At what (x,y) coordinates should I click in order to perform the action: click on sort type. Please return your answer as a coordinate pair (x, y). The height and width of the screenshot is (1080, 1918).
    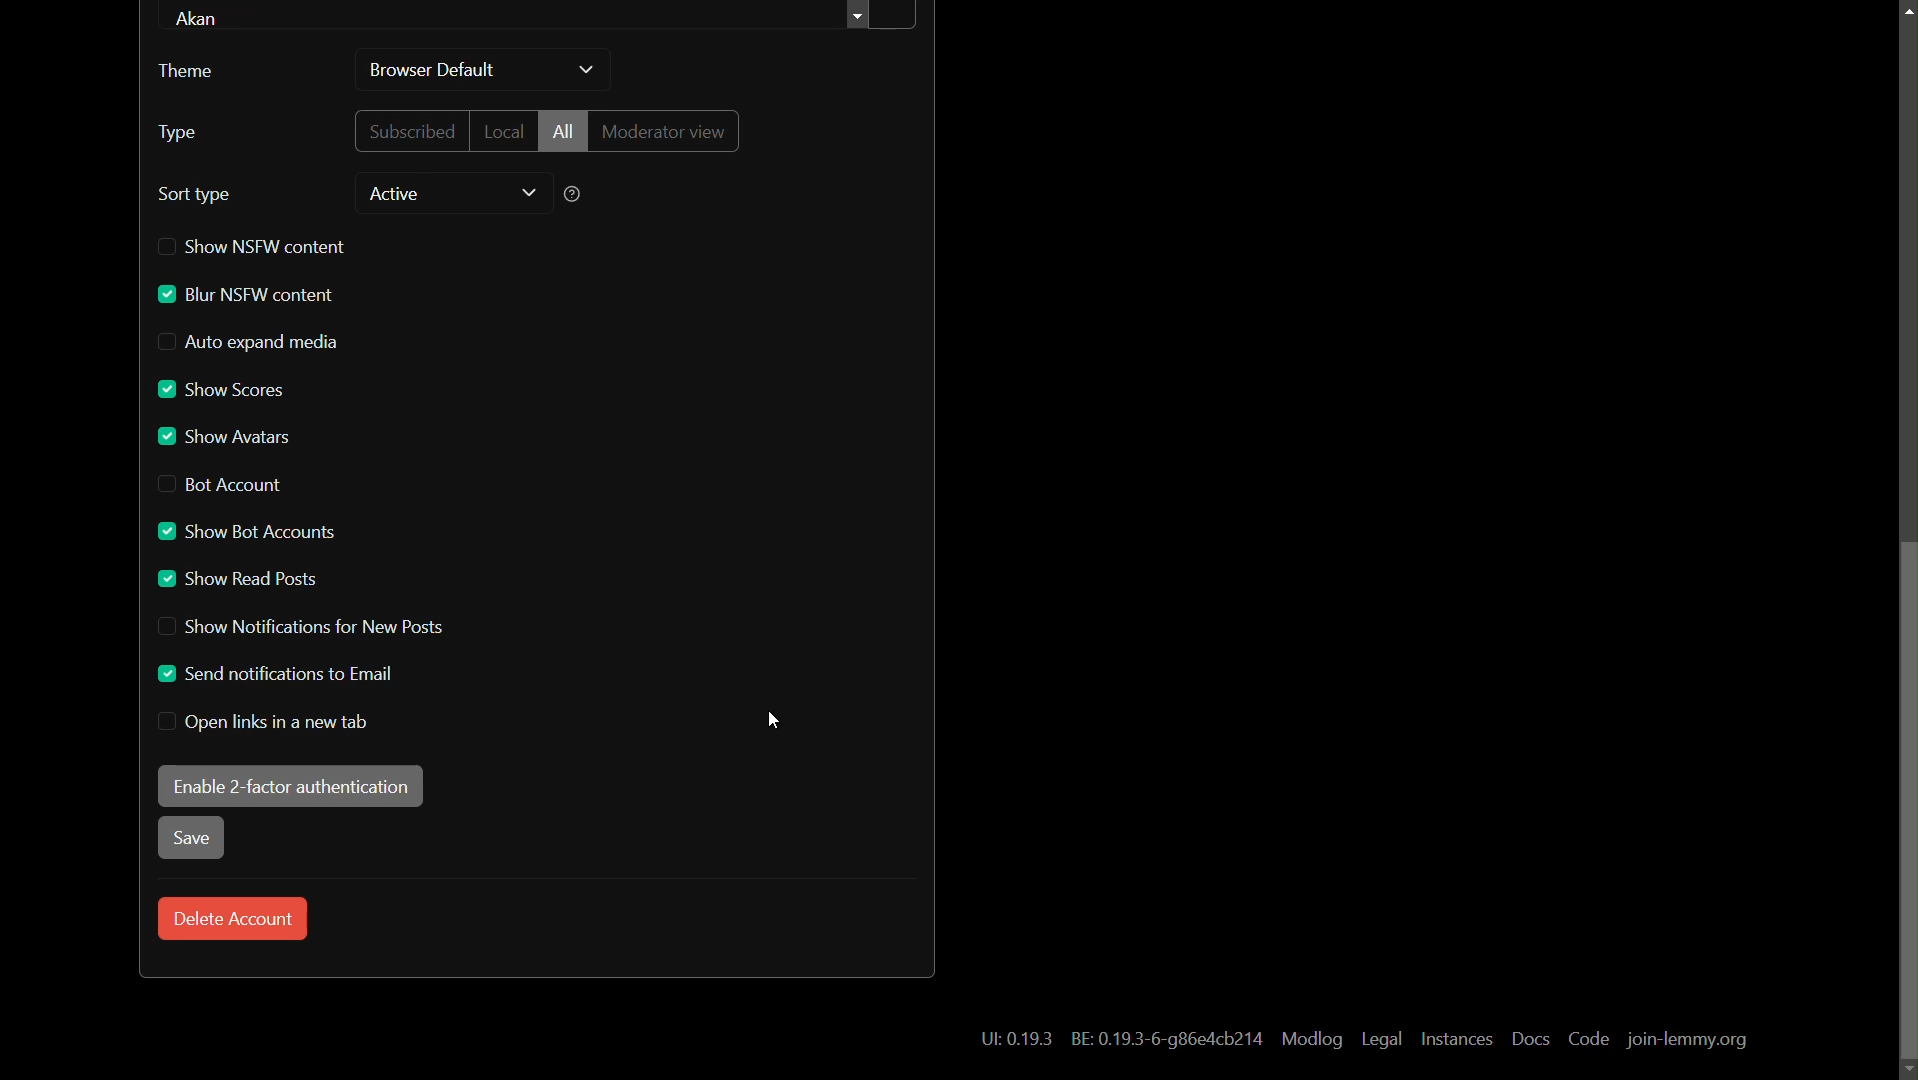
    Looking at the image, I should click on (195, 195).